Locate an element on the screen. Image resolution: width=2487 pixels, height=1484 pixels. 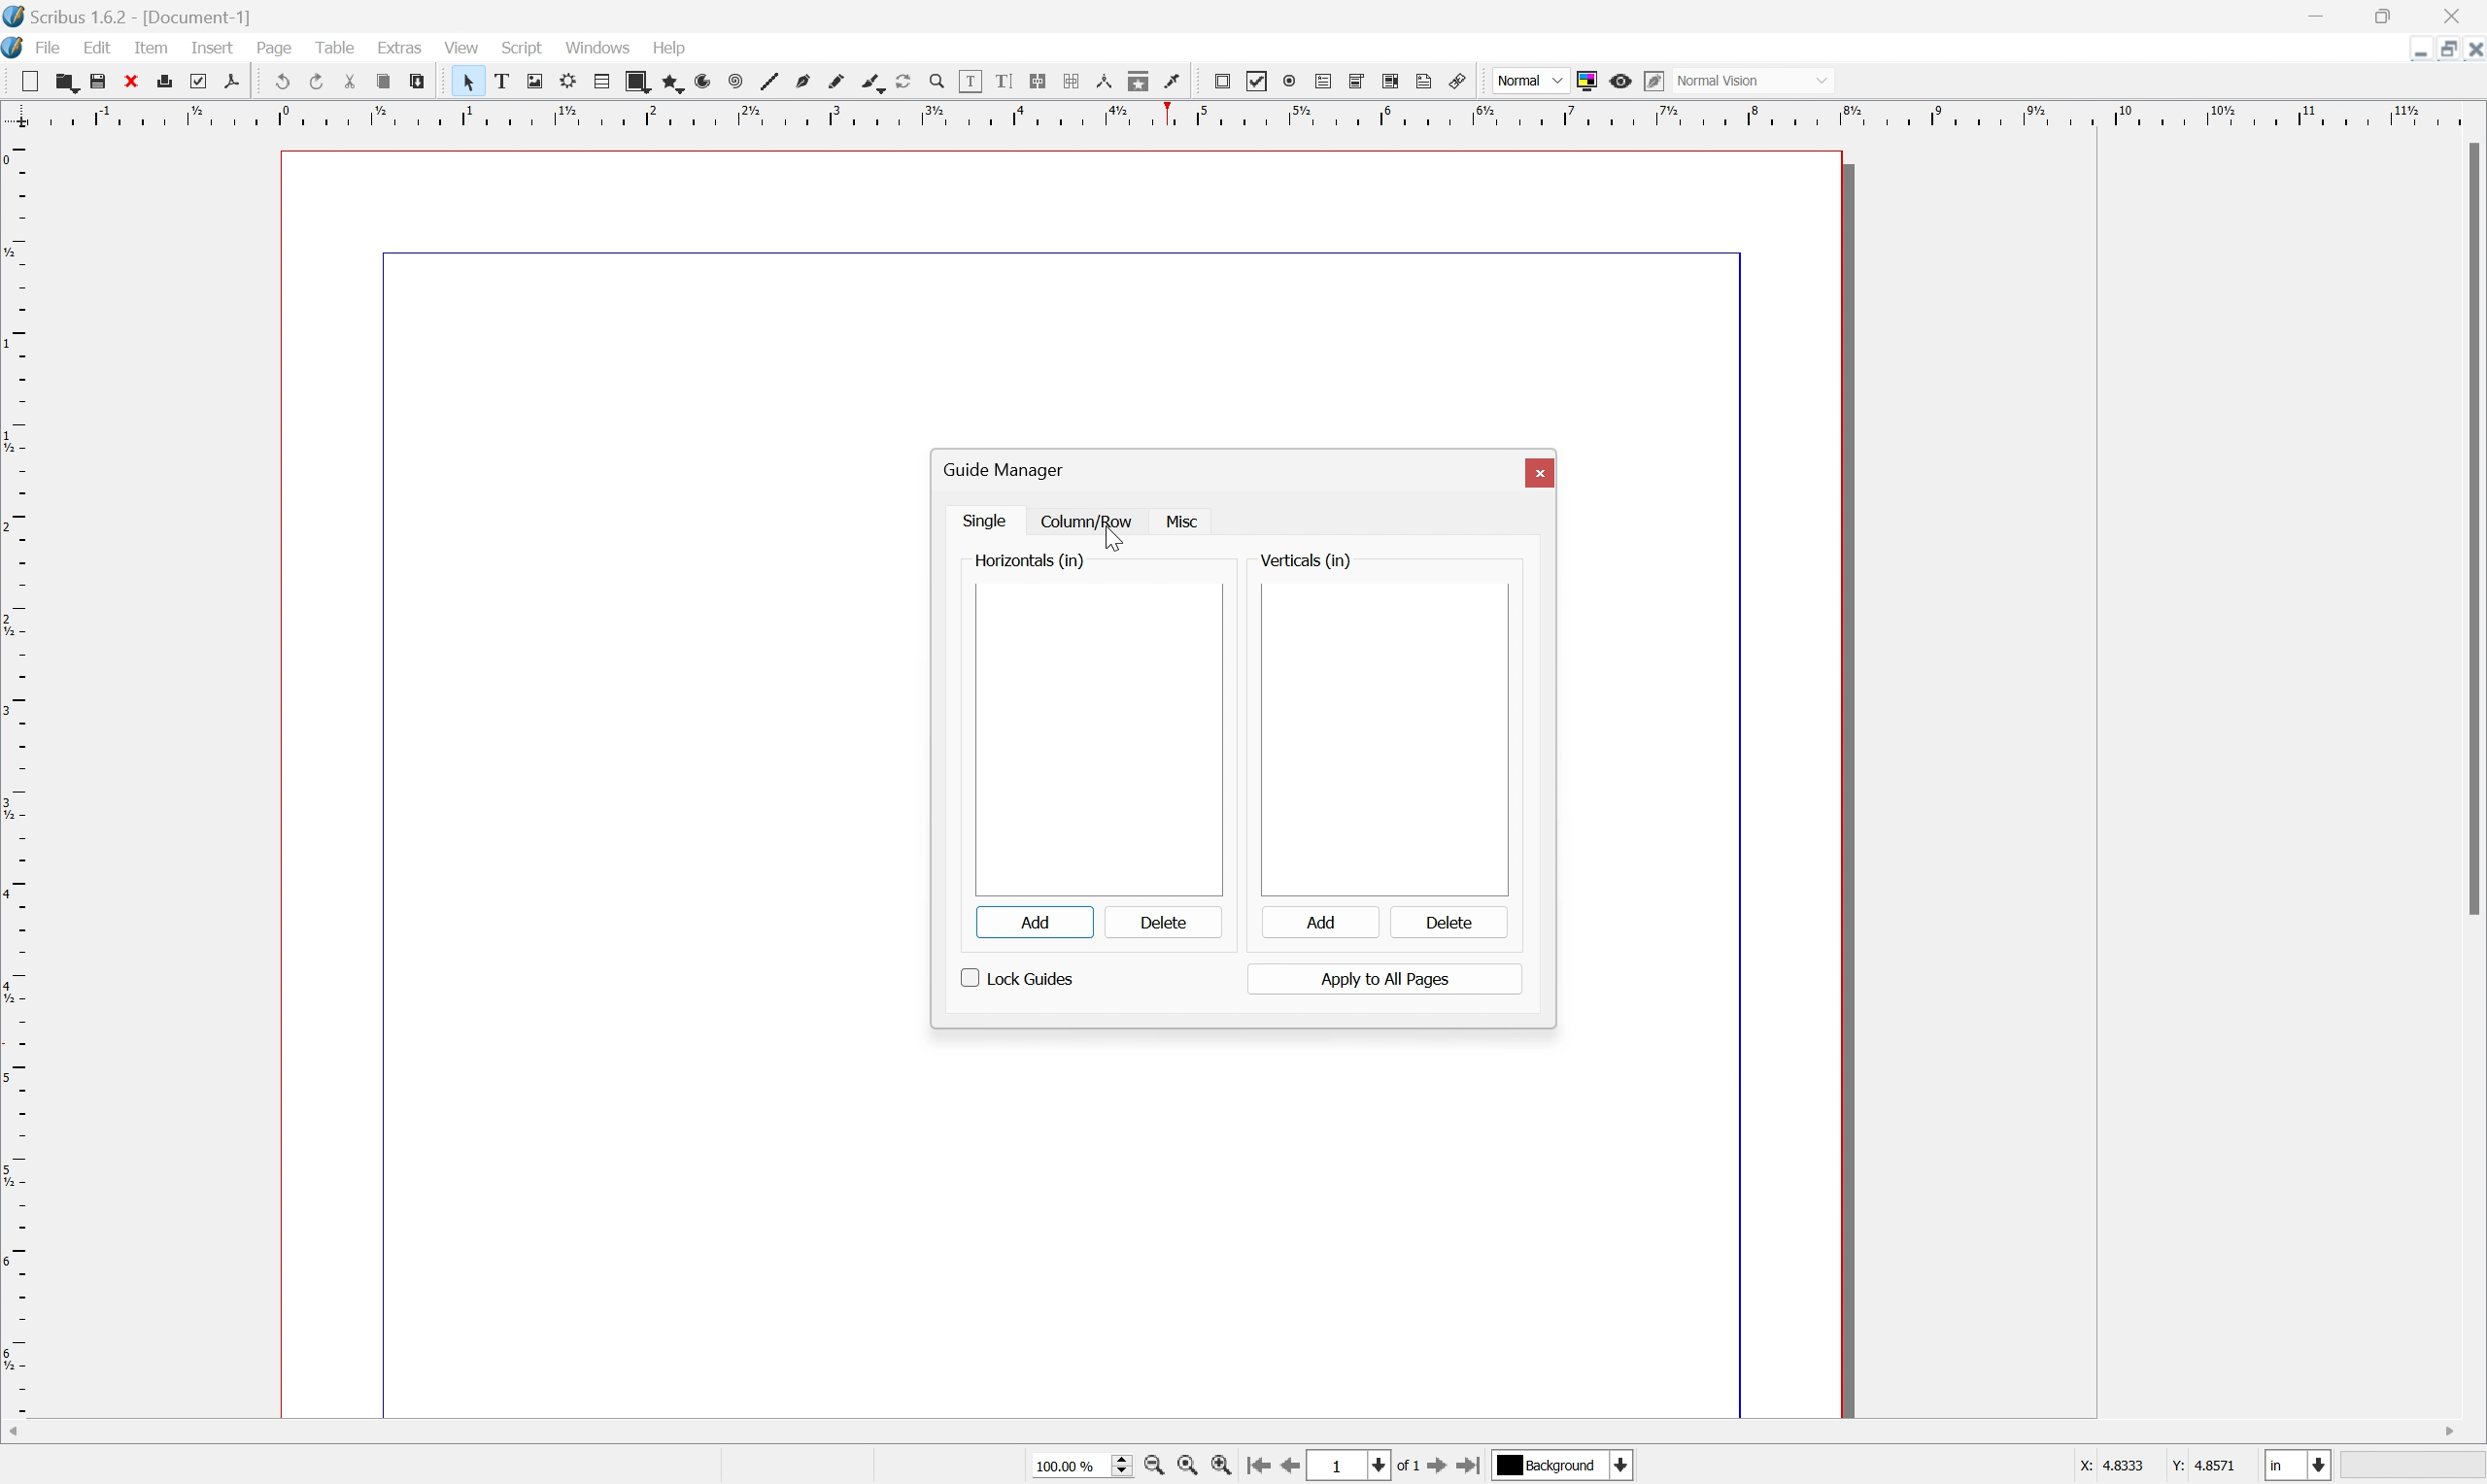
misc is located at coordinates (1187, 523).